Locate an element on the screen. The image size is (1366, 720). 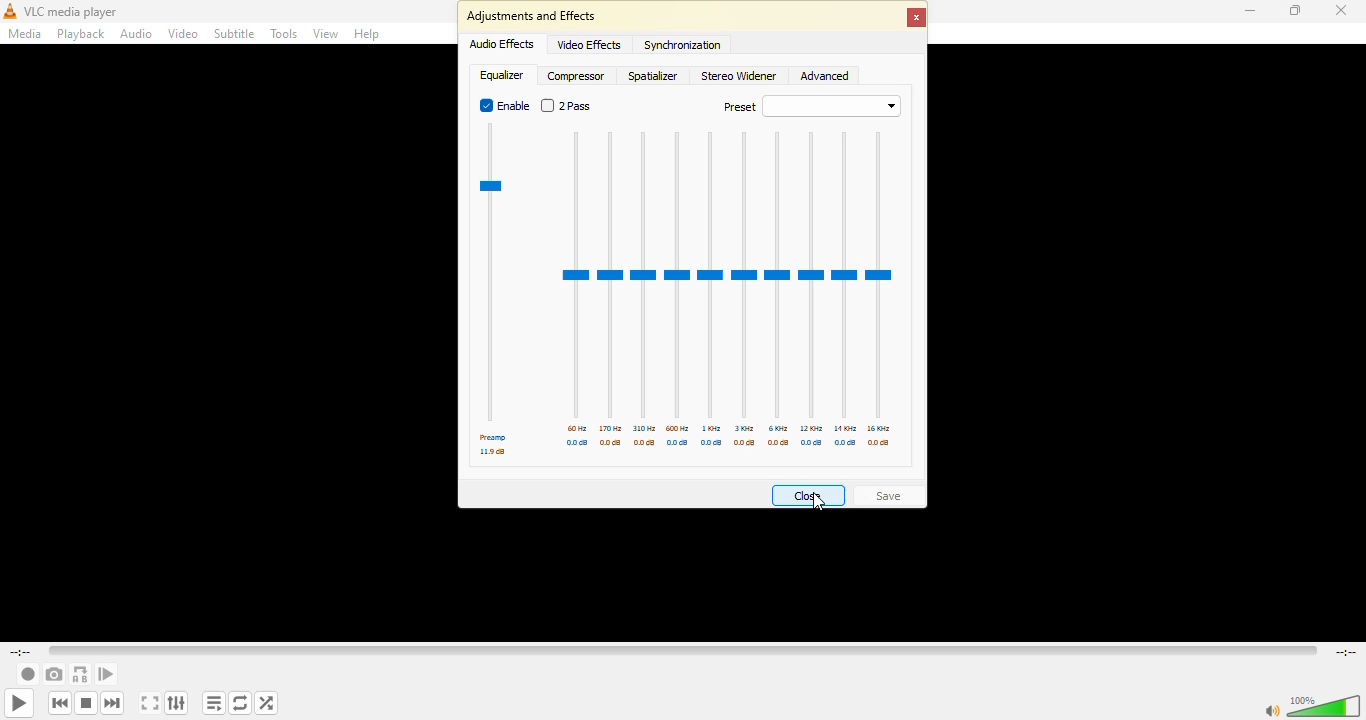
remaining time is located at coordinates (1346, 653).